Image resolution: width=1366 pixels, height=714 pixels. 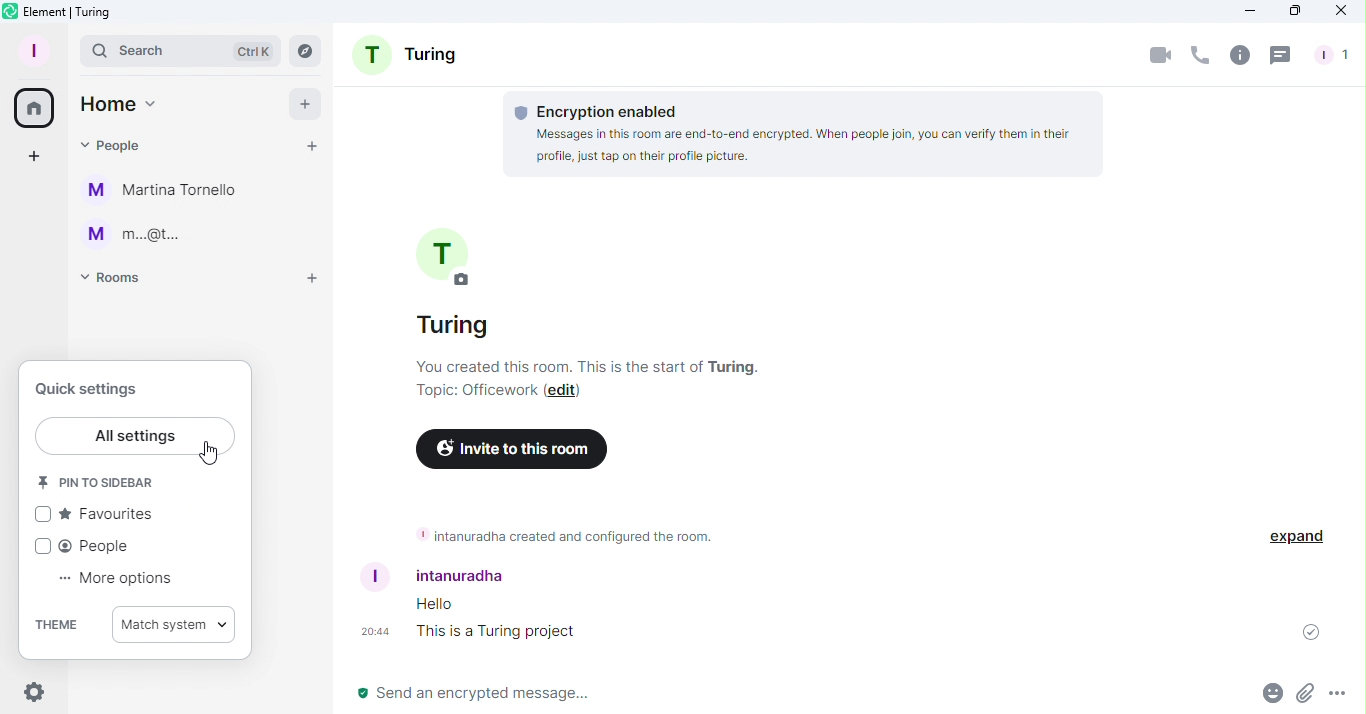 What do you see at coordinates (1340, 696) in the screenshot?
I see `More options` at bounding box center [1340, 696].